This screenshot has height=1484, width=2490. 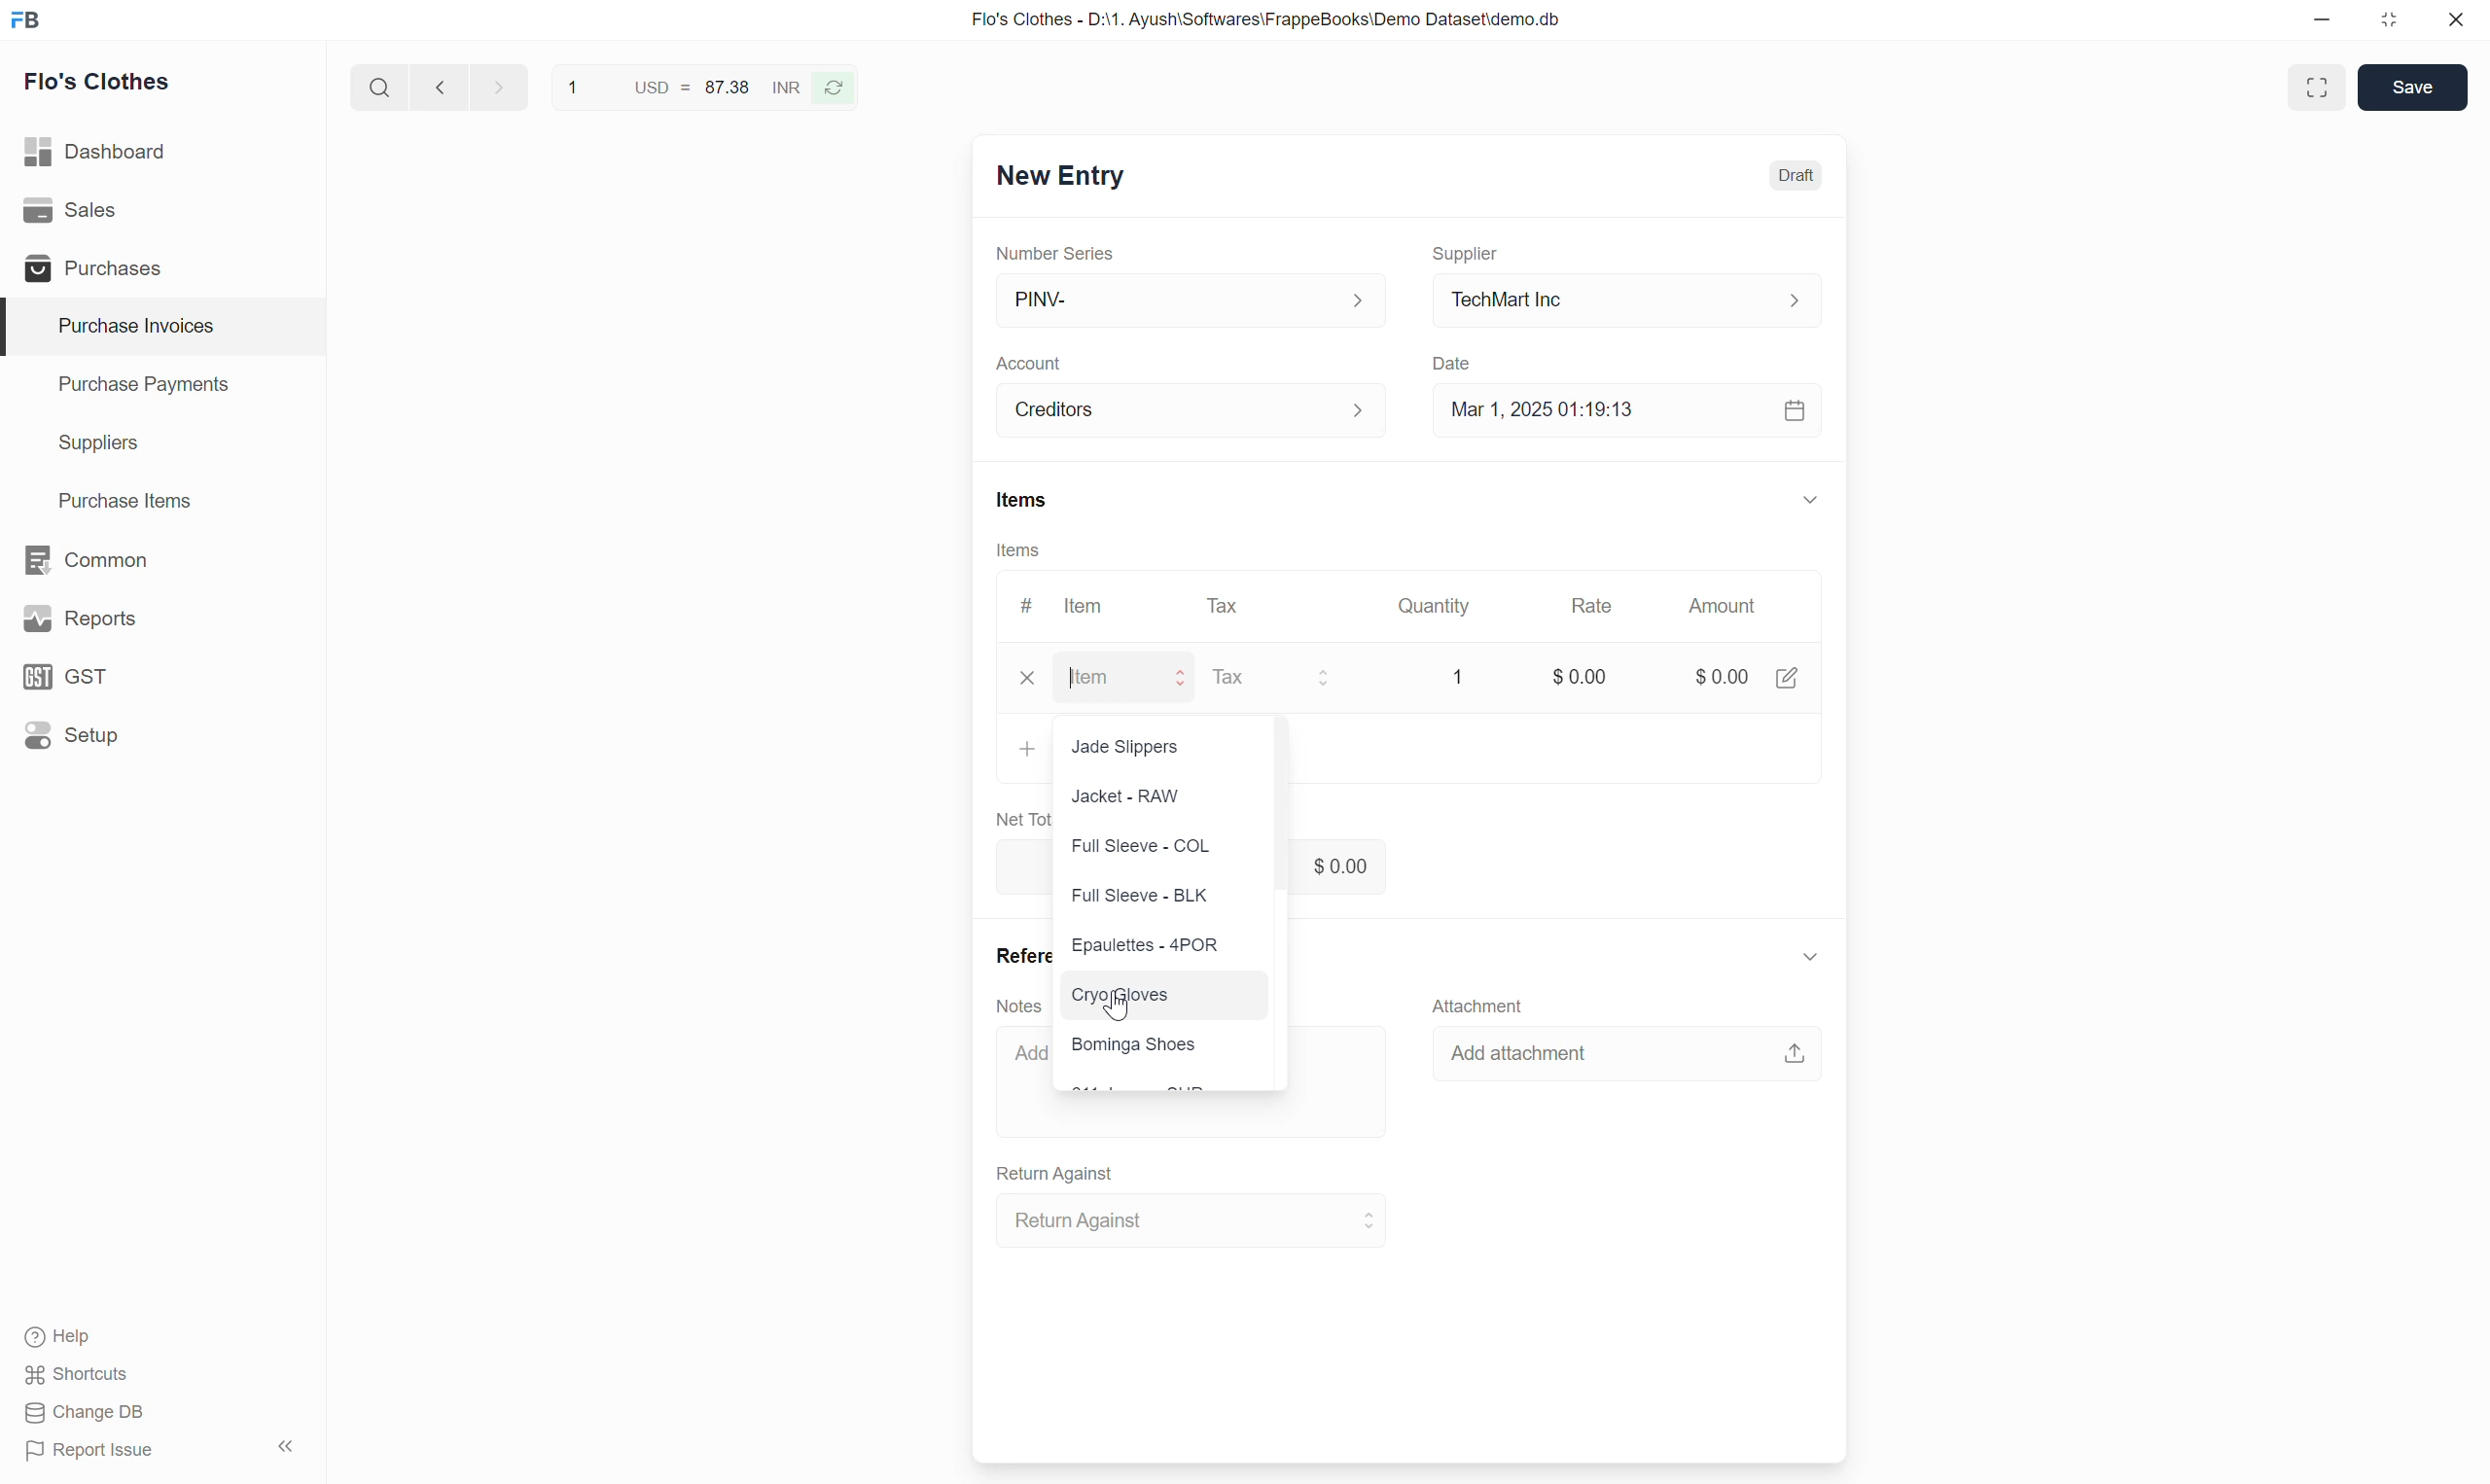 I want to click on Tax, so click(x=1225, y=605).